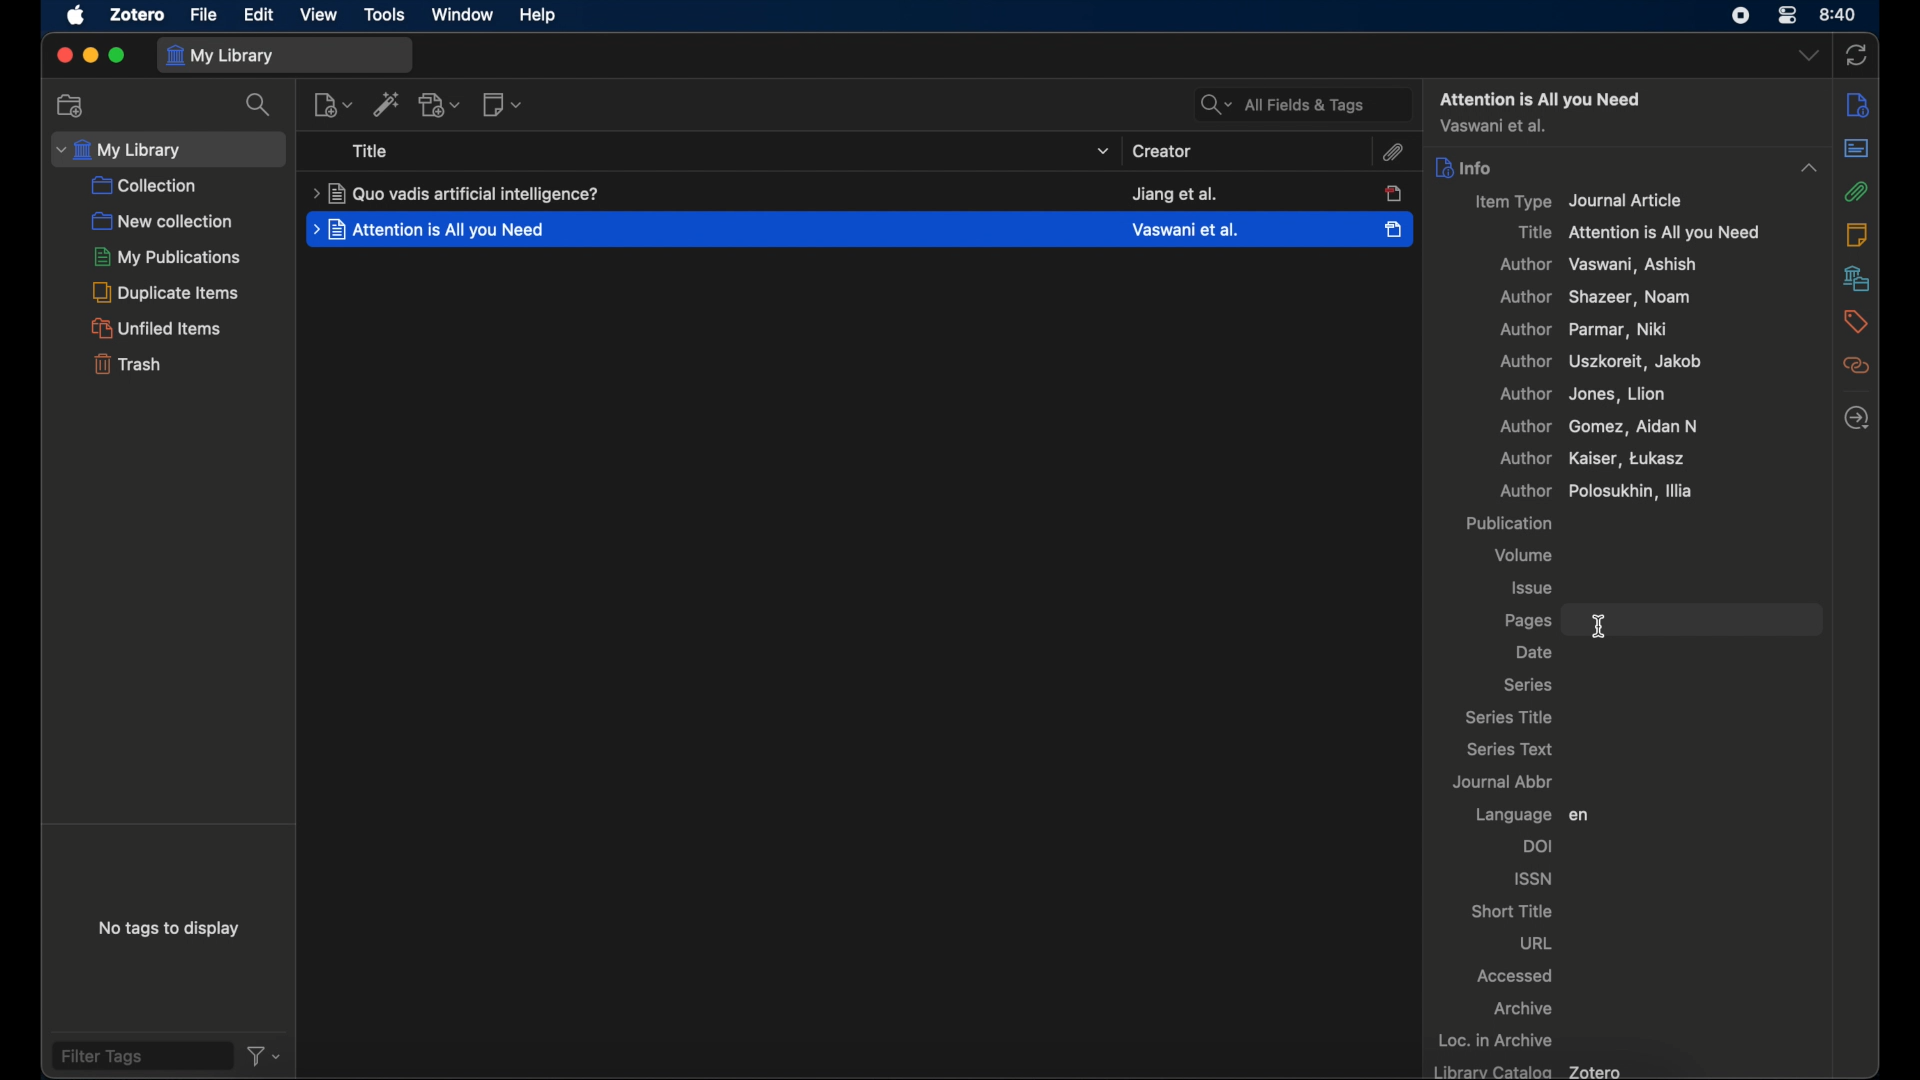  I want to click on time, so click(1841, 15).